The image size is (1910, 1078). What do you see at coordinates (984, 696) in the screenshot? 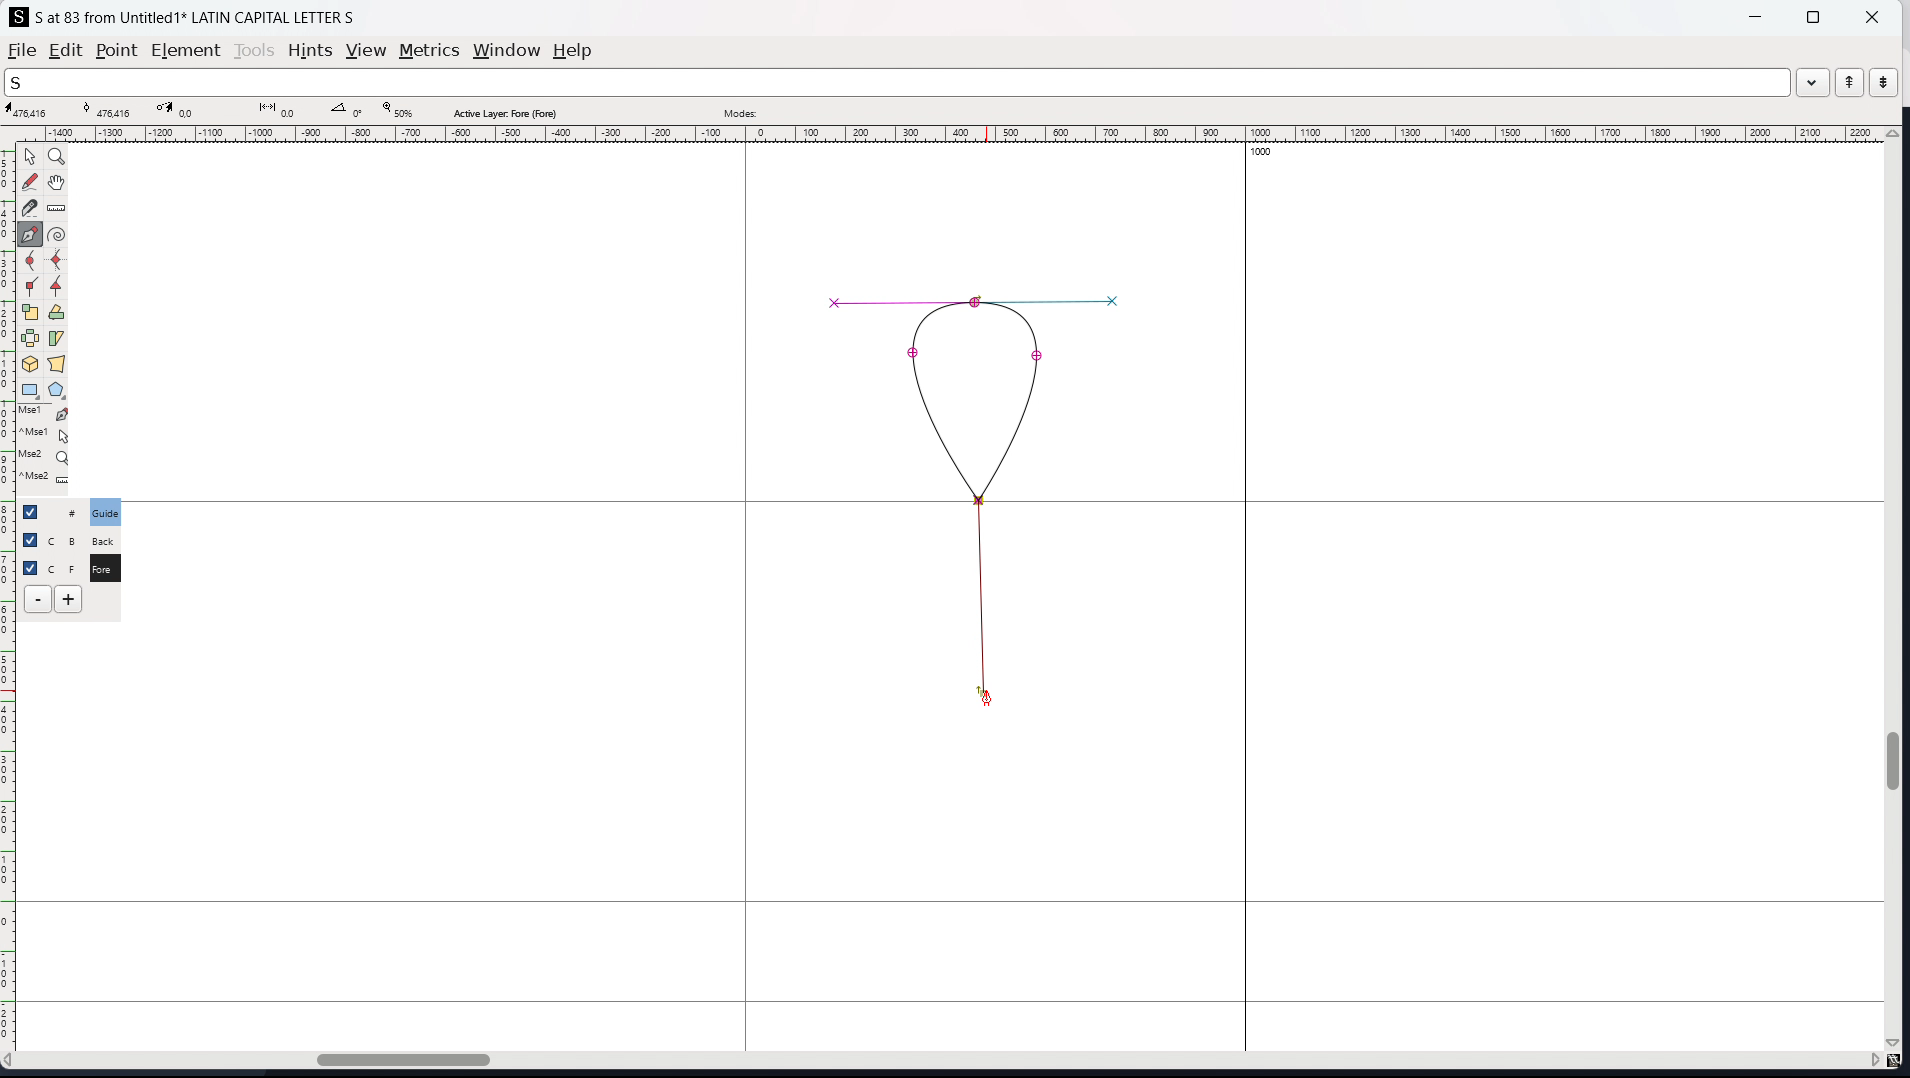
I see `cursor` at bounding box center [984, 696].